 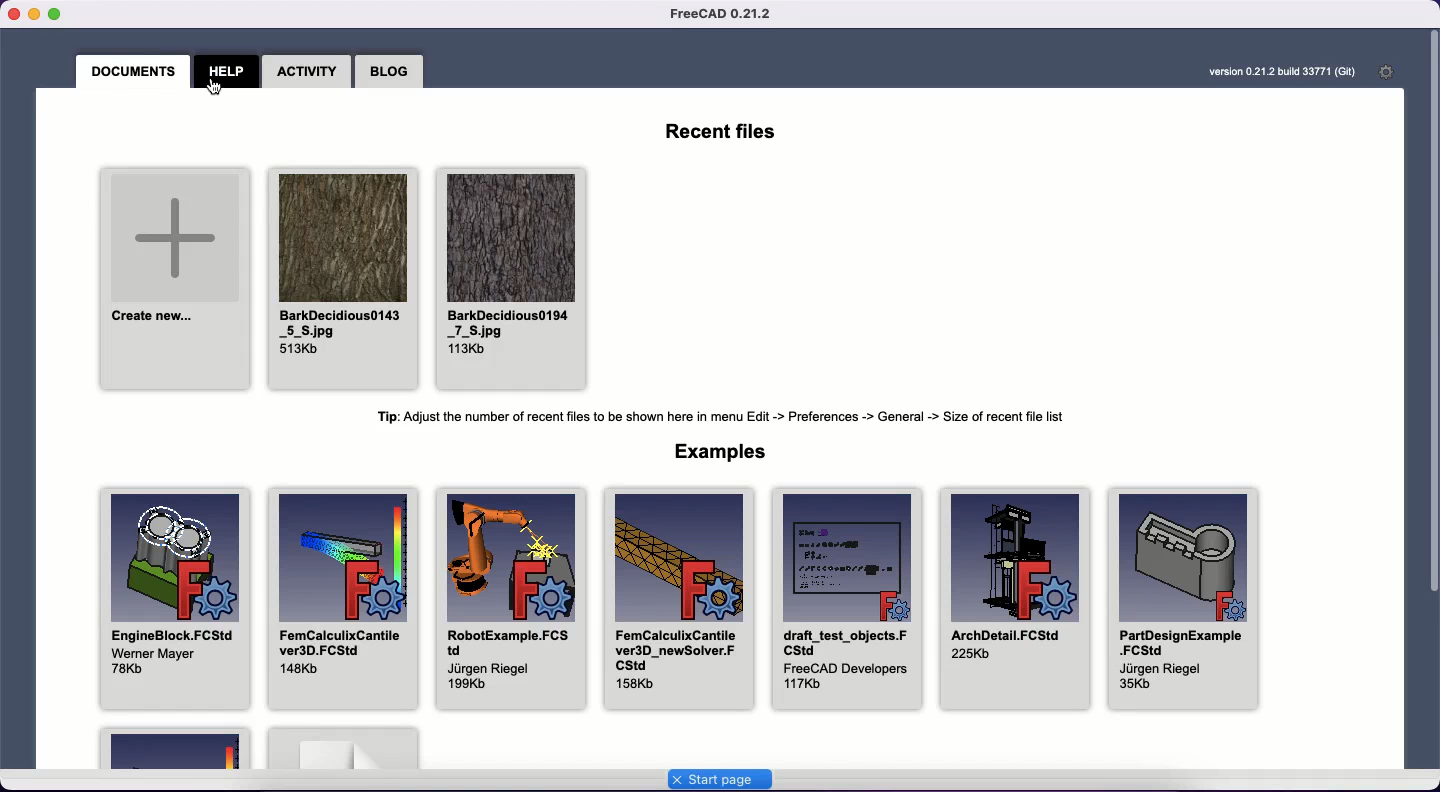 I want to click on Help, so click(x=228, y=72).